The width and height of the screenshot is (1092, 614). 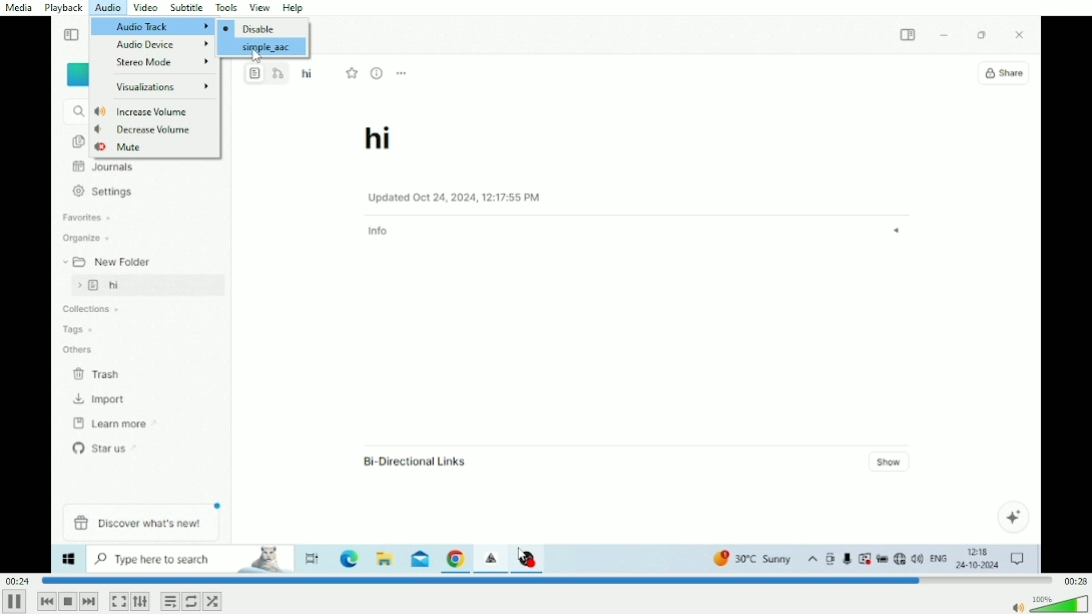 I want to click on Audio Track, so click(x=151, y=26).